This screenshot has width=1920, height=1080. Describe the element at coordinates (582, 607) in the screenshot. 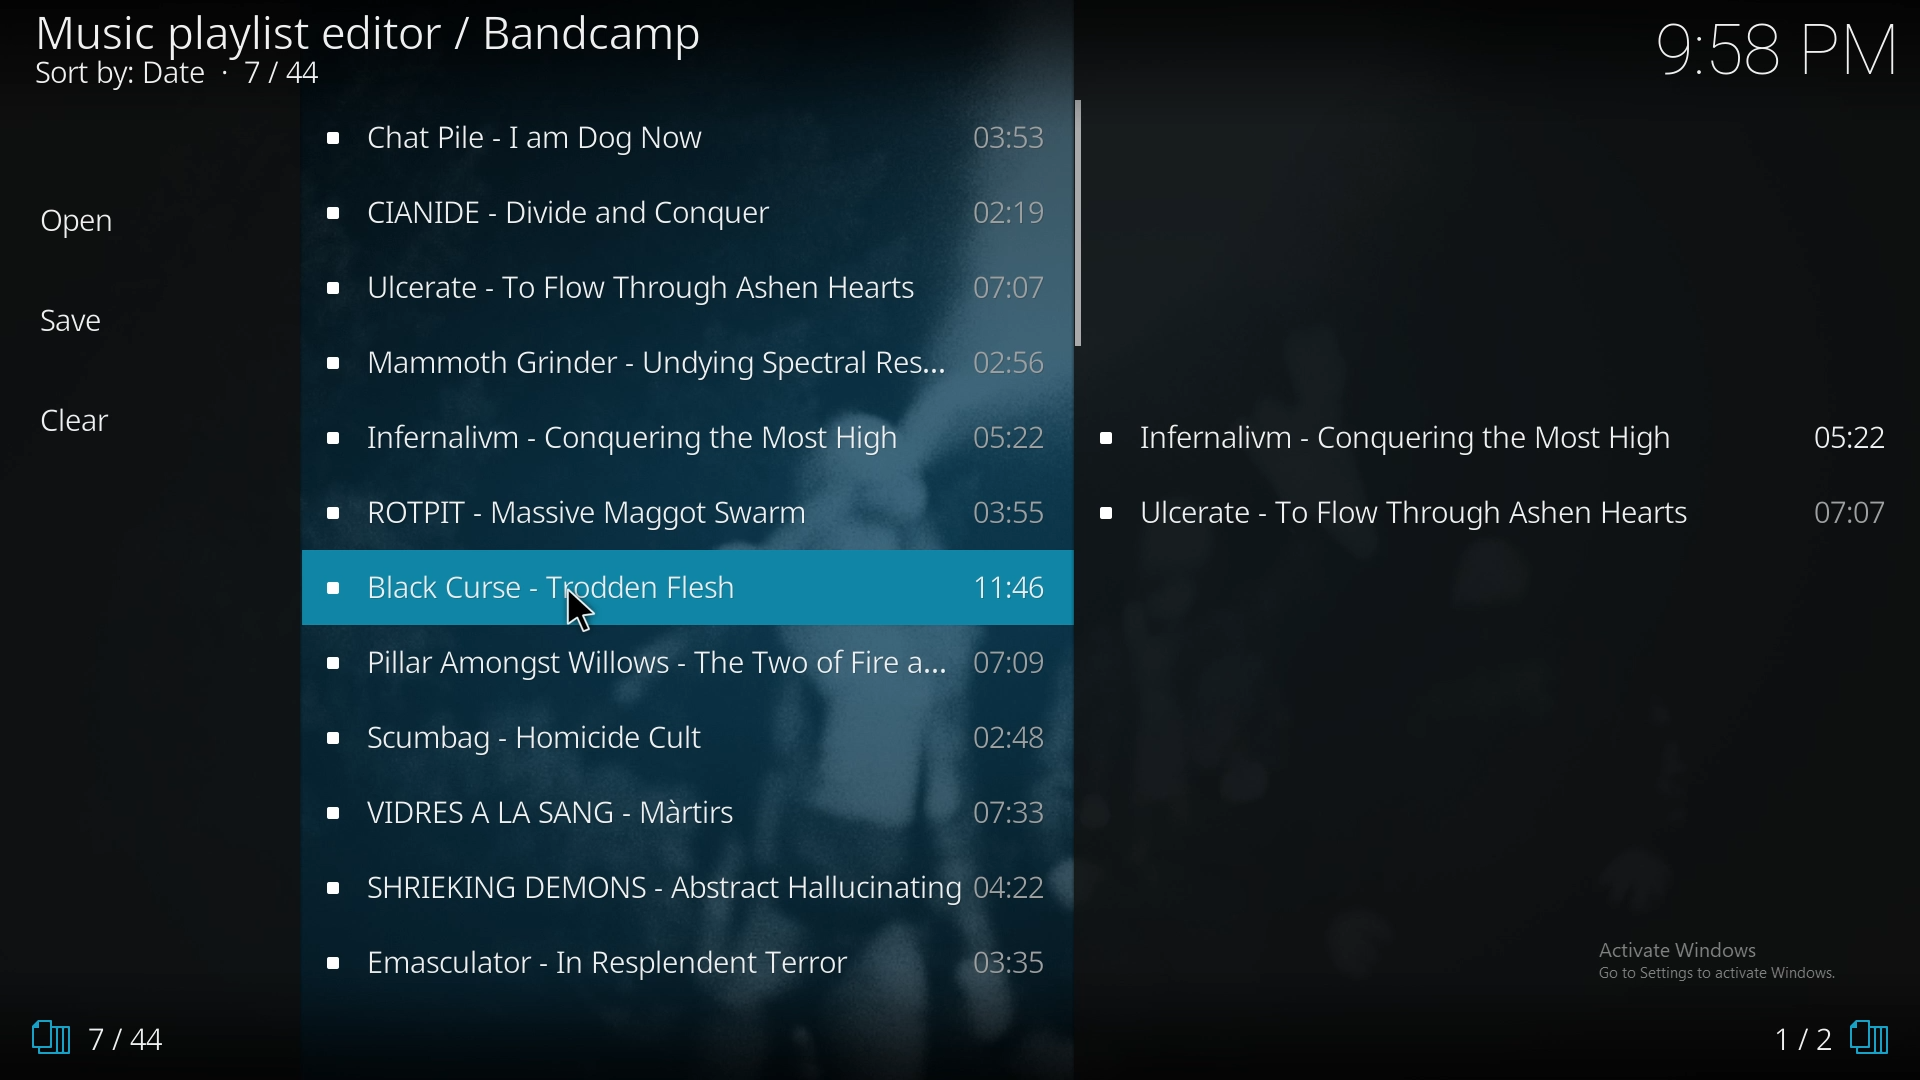

I see `Pointer Cursor` at that location.